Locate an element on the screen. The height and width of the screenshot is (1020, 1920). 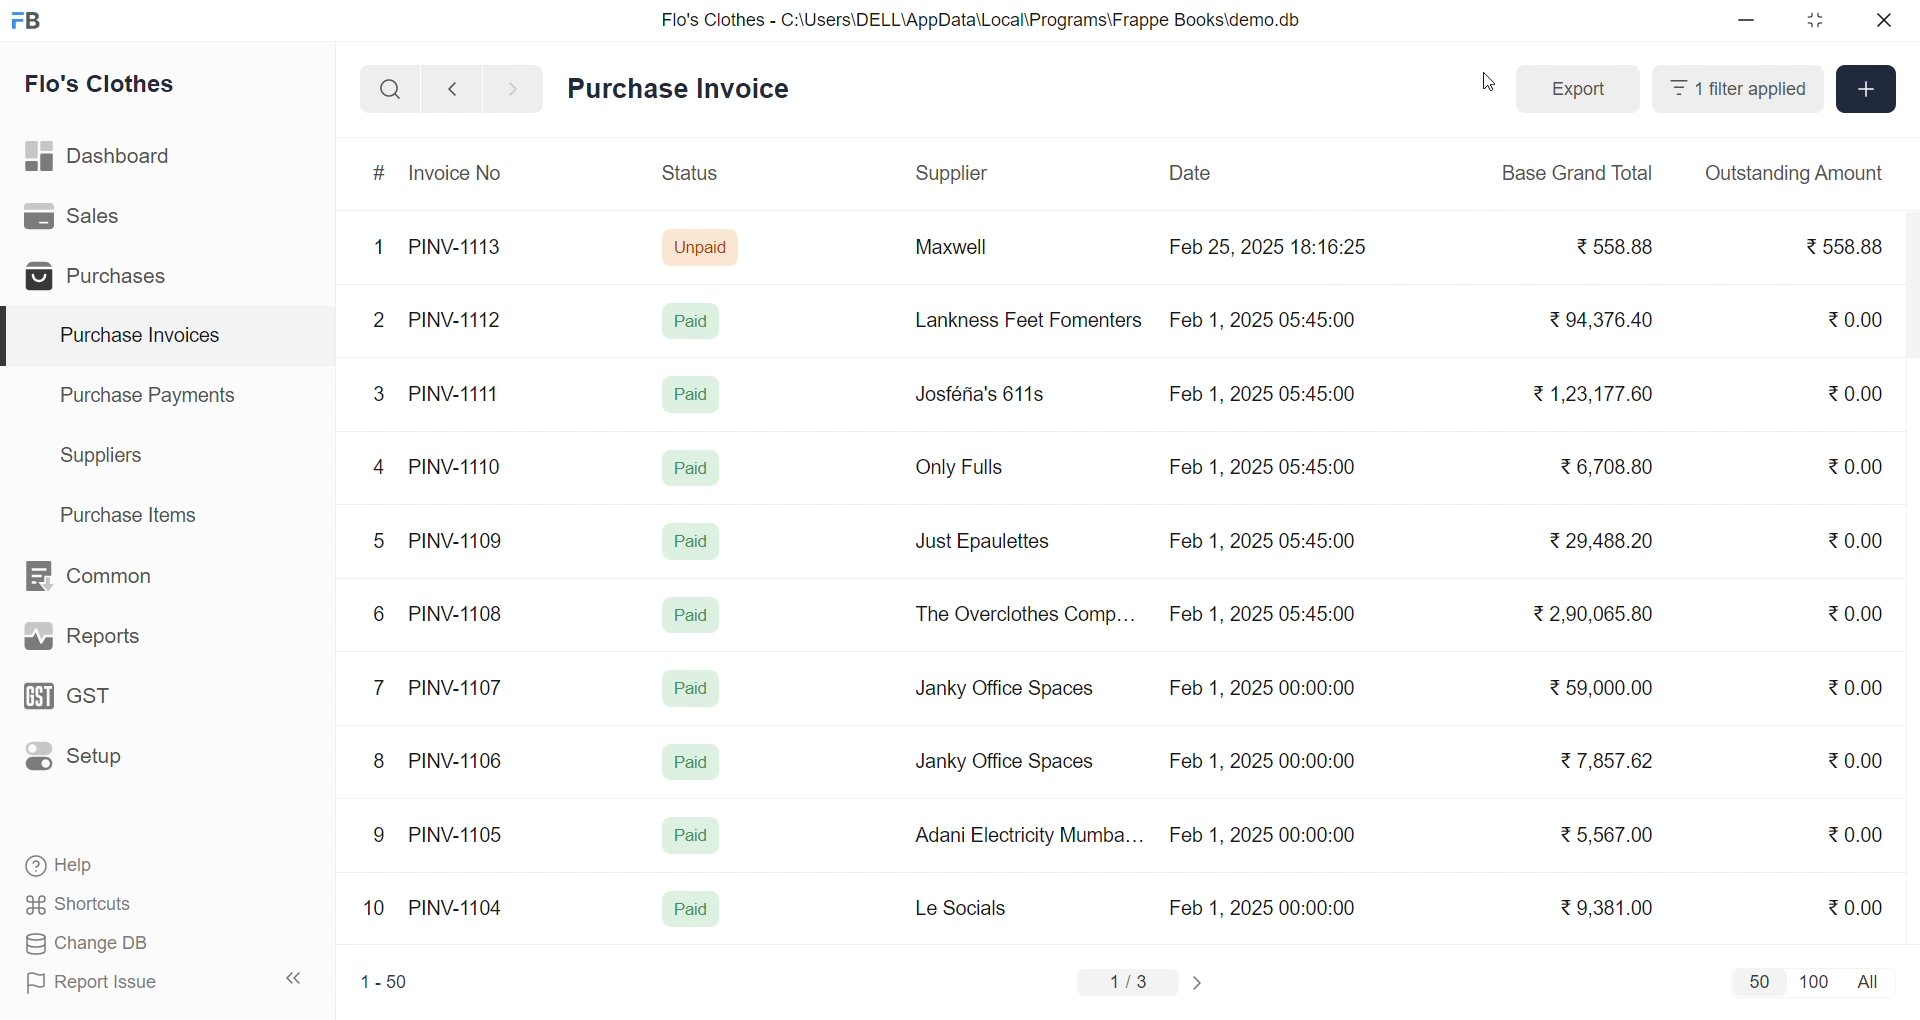
Paid is located at coordinates (692, 762).